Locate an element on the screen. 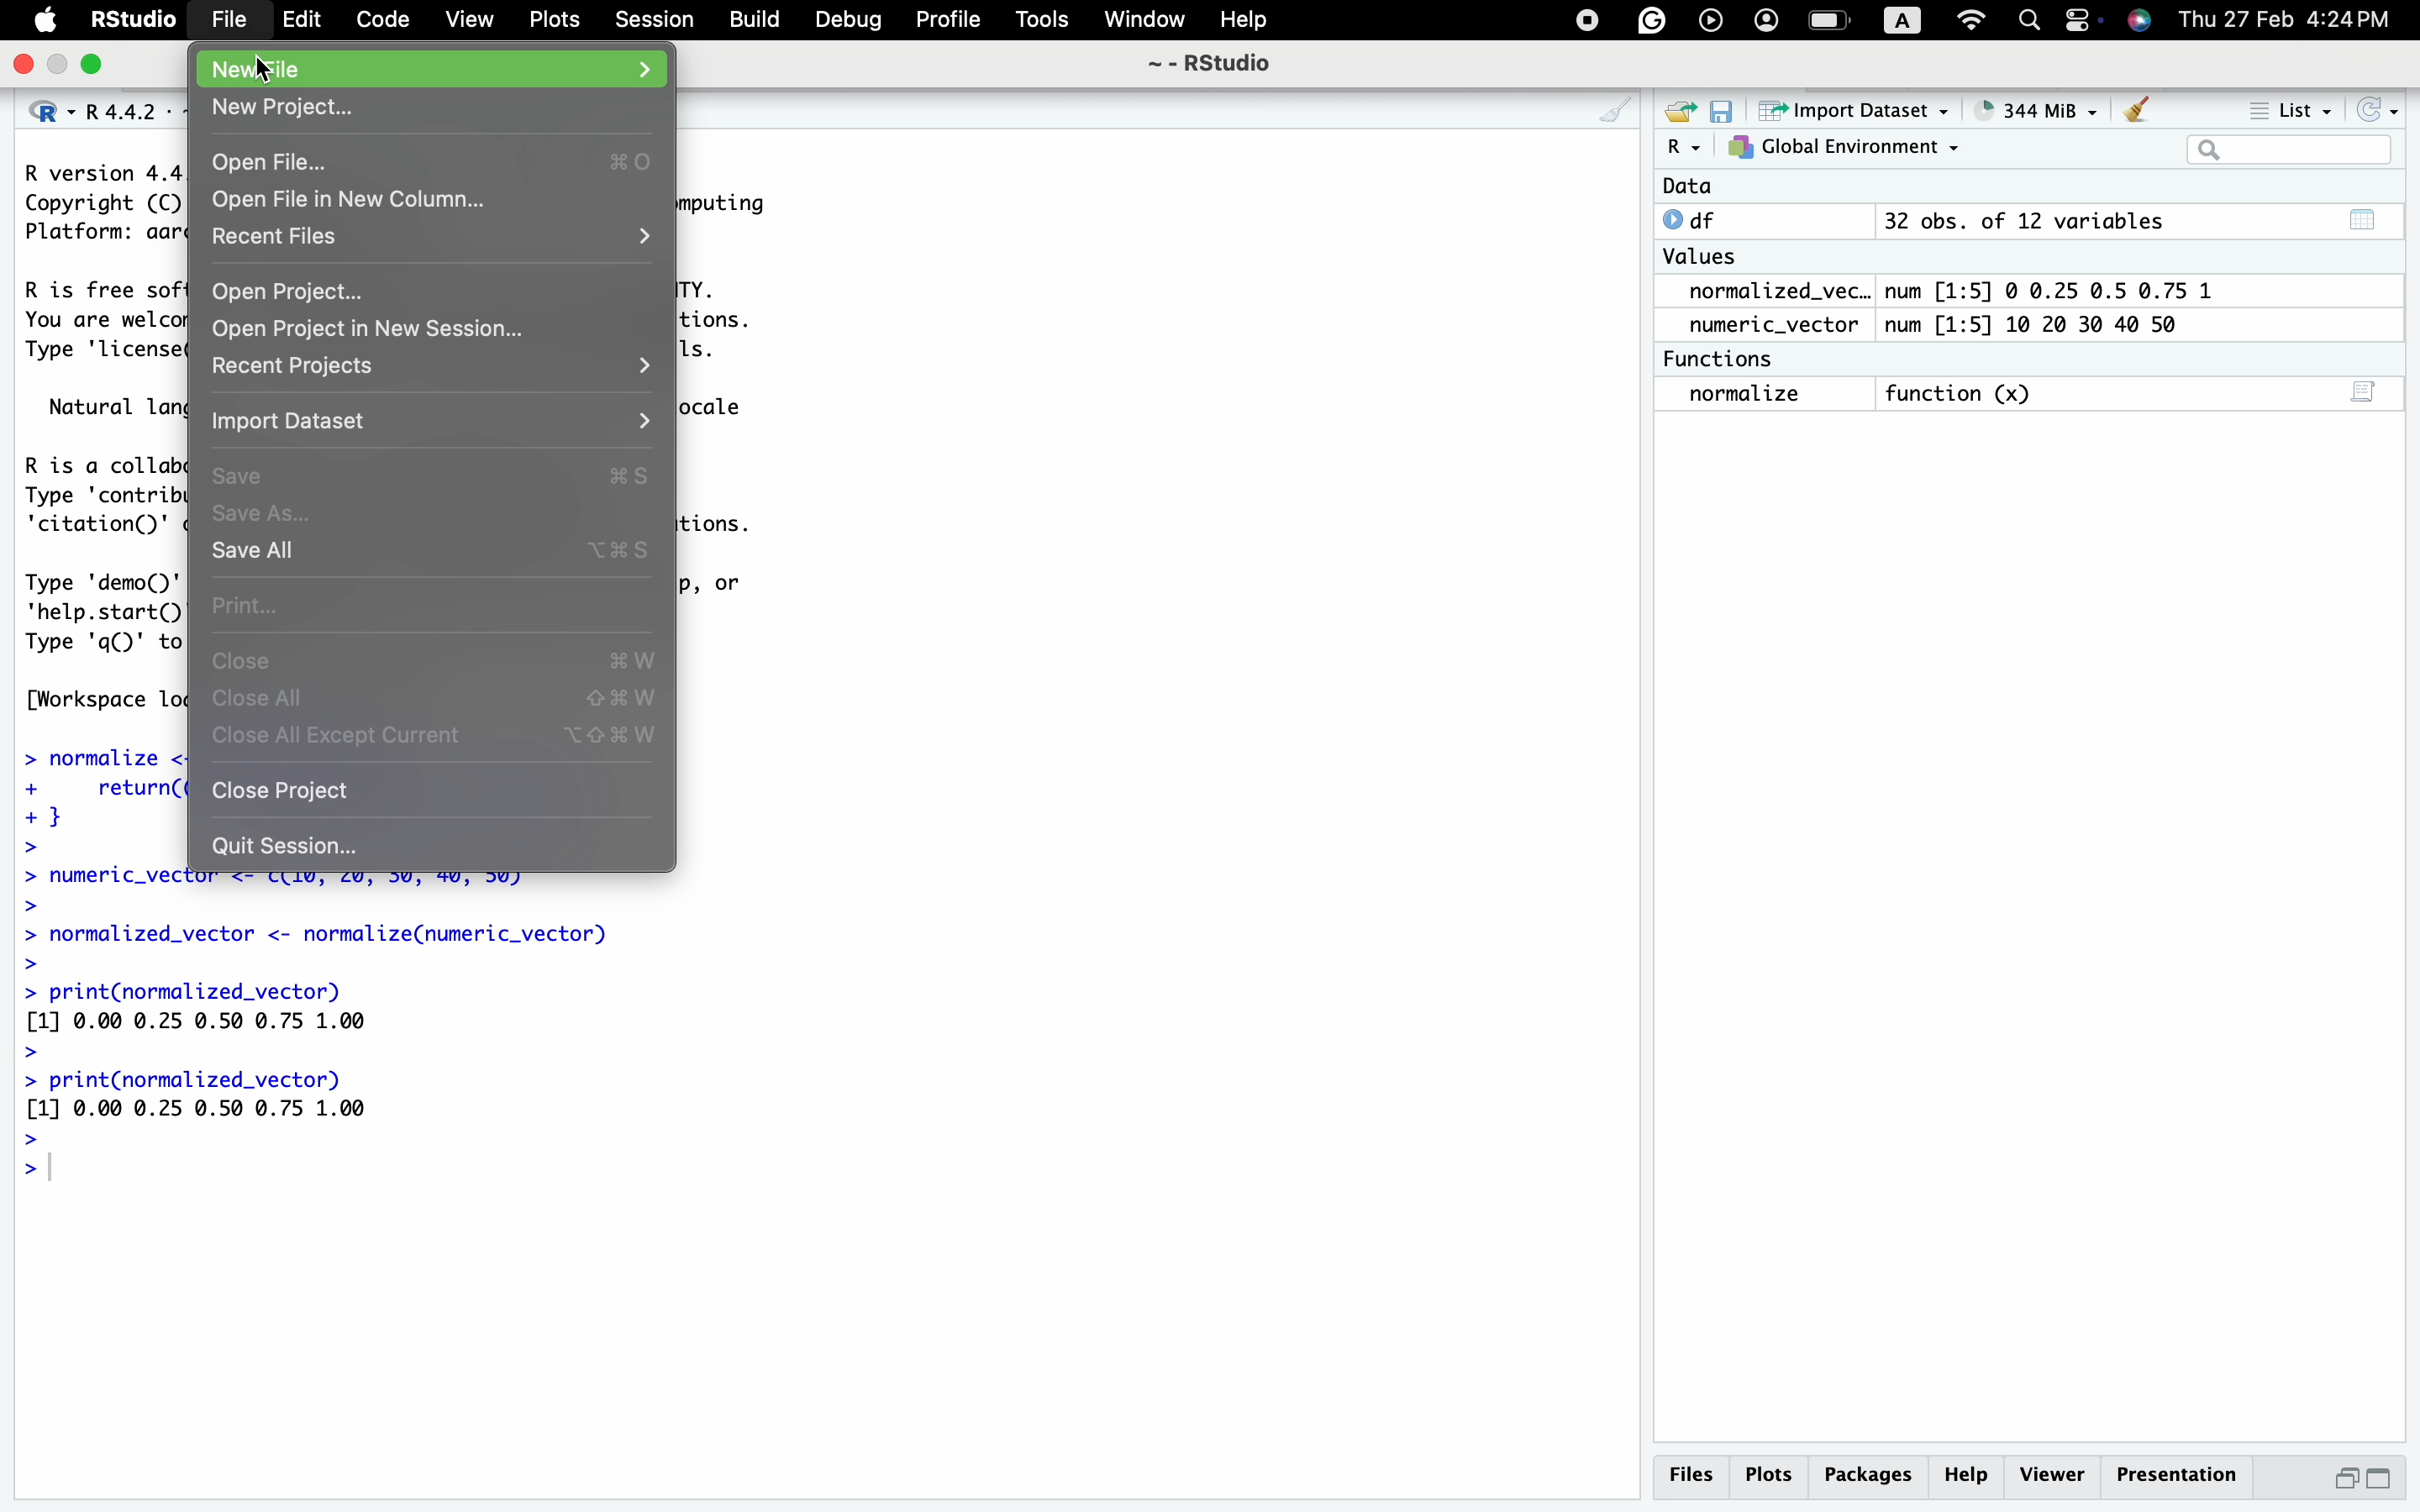 The height and width of the screenshot is (1512, 2420). Recent Files is located at coordinates (272, 240).